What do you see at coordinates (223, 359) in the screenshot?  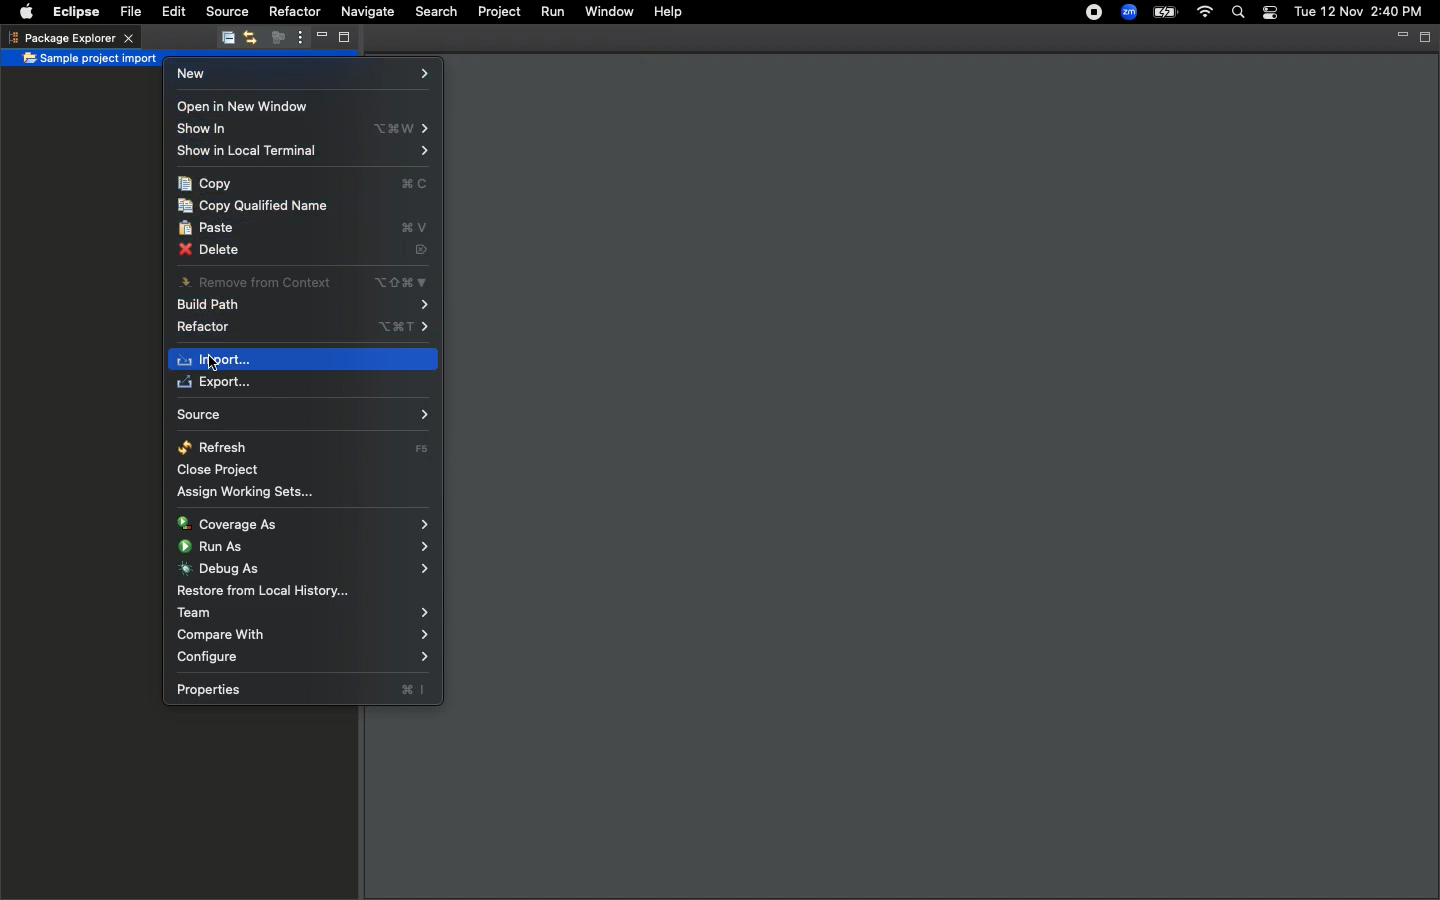 I see `Import` at bounding box center [223, 359].